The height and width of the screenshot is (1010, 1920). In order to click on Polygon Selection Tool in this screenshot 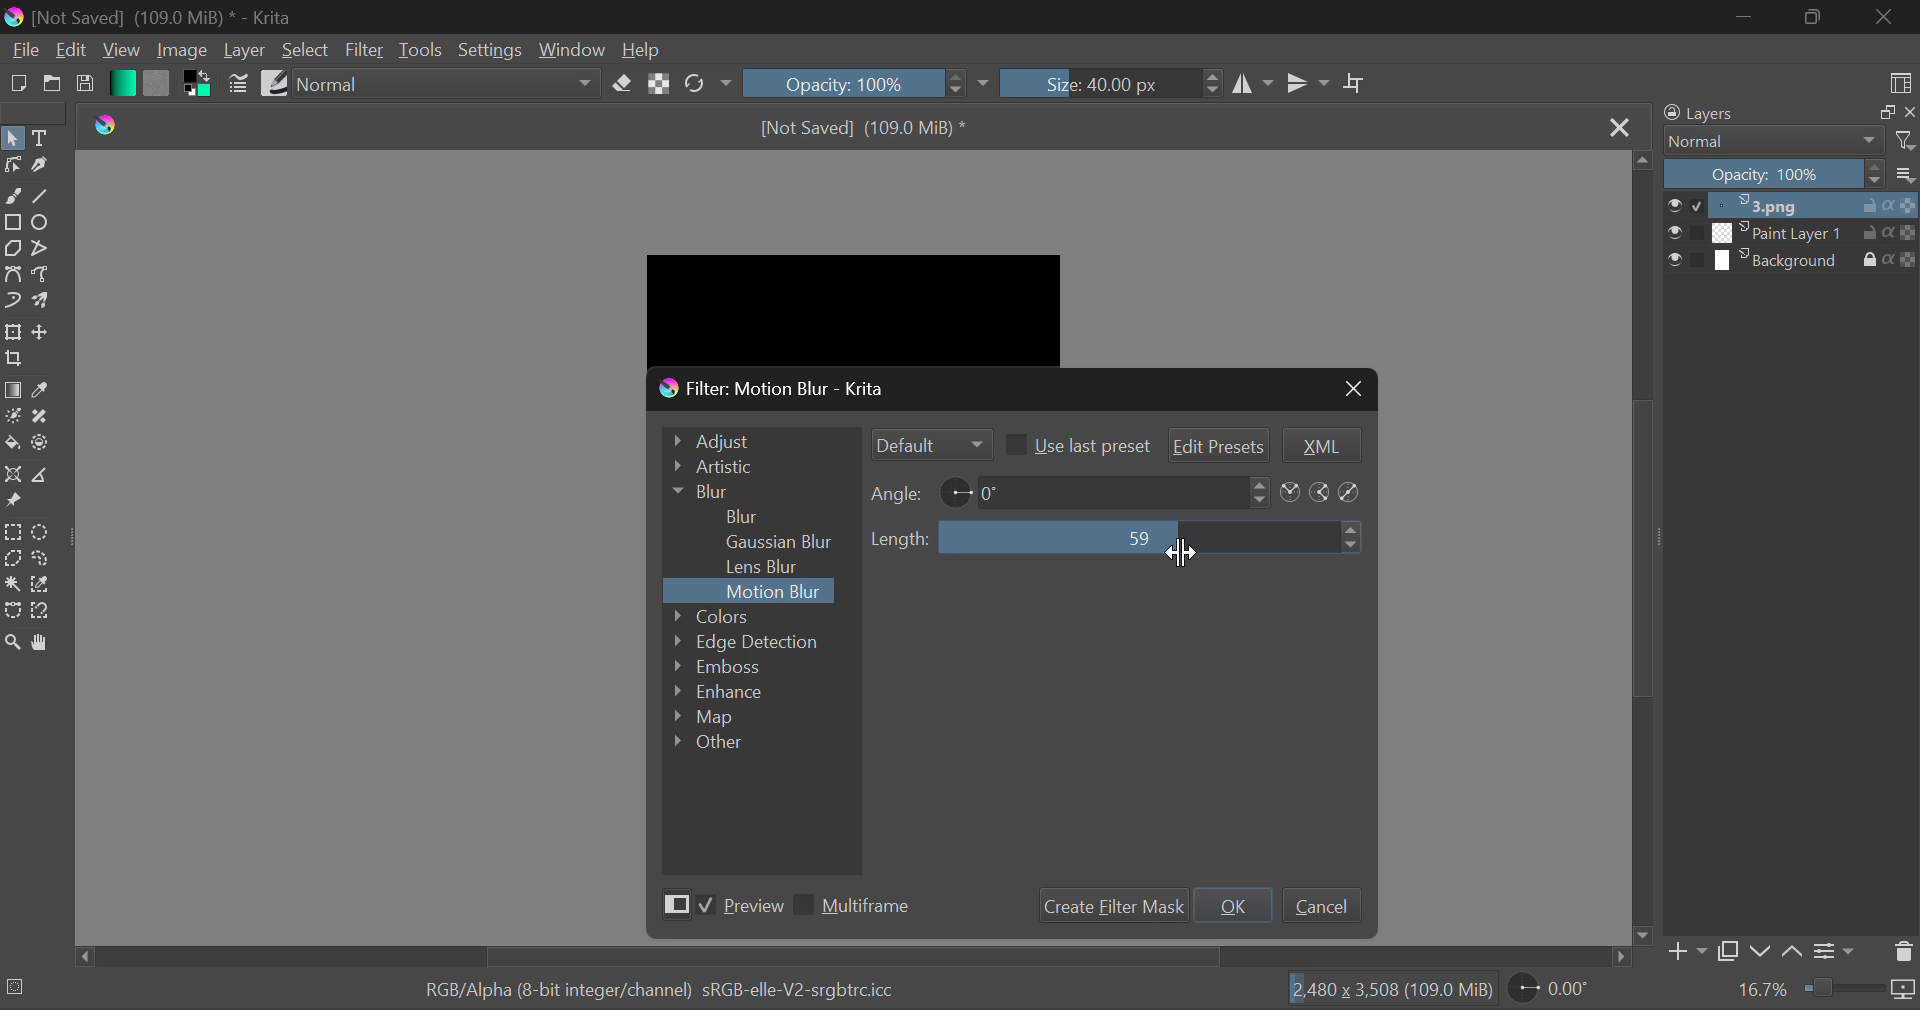, I will do `click(12, 558)`.